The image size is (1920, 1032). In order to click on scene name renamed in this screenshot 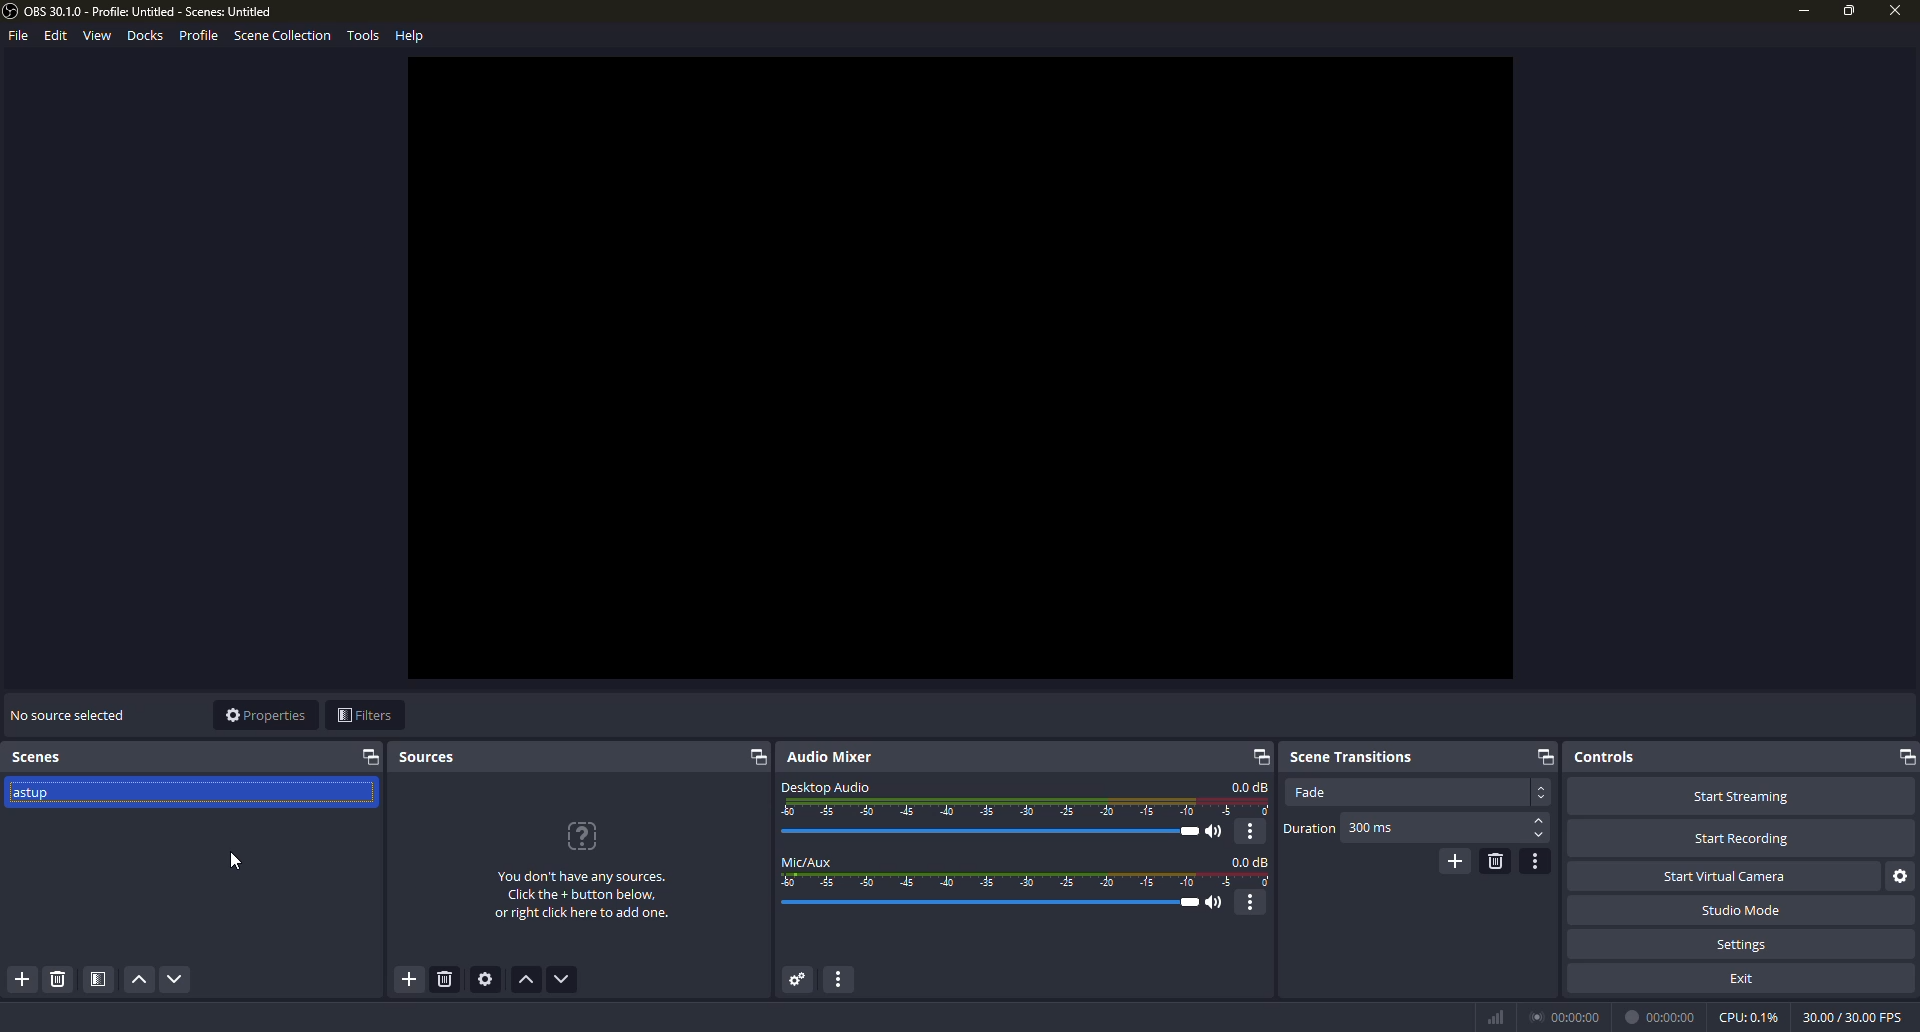, I will do `click(39, 798)`.